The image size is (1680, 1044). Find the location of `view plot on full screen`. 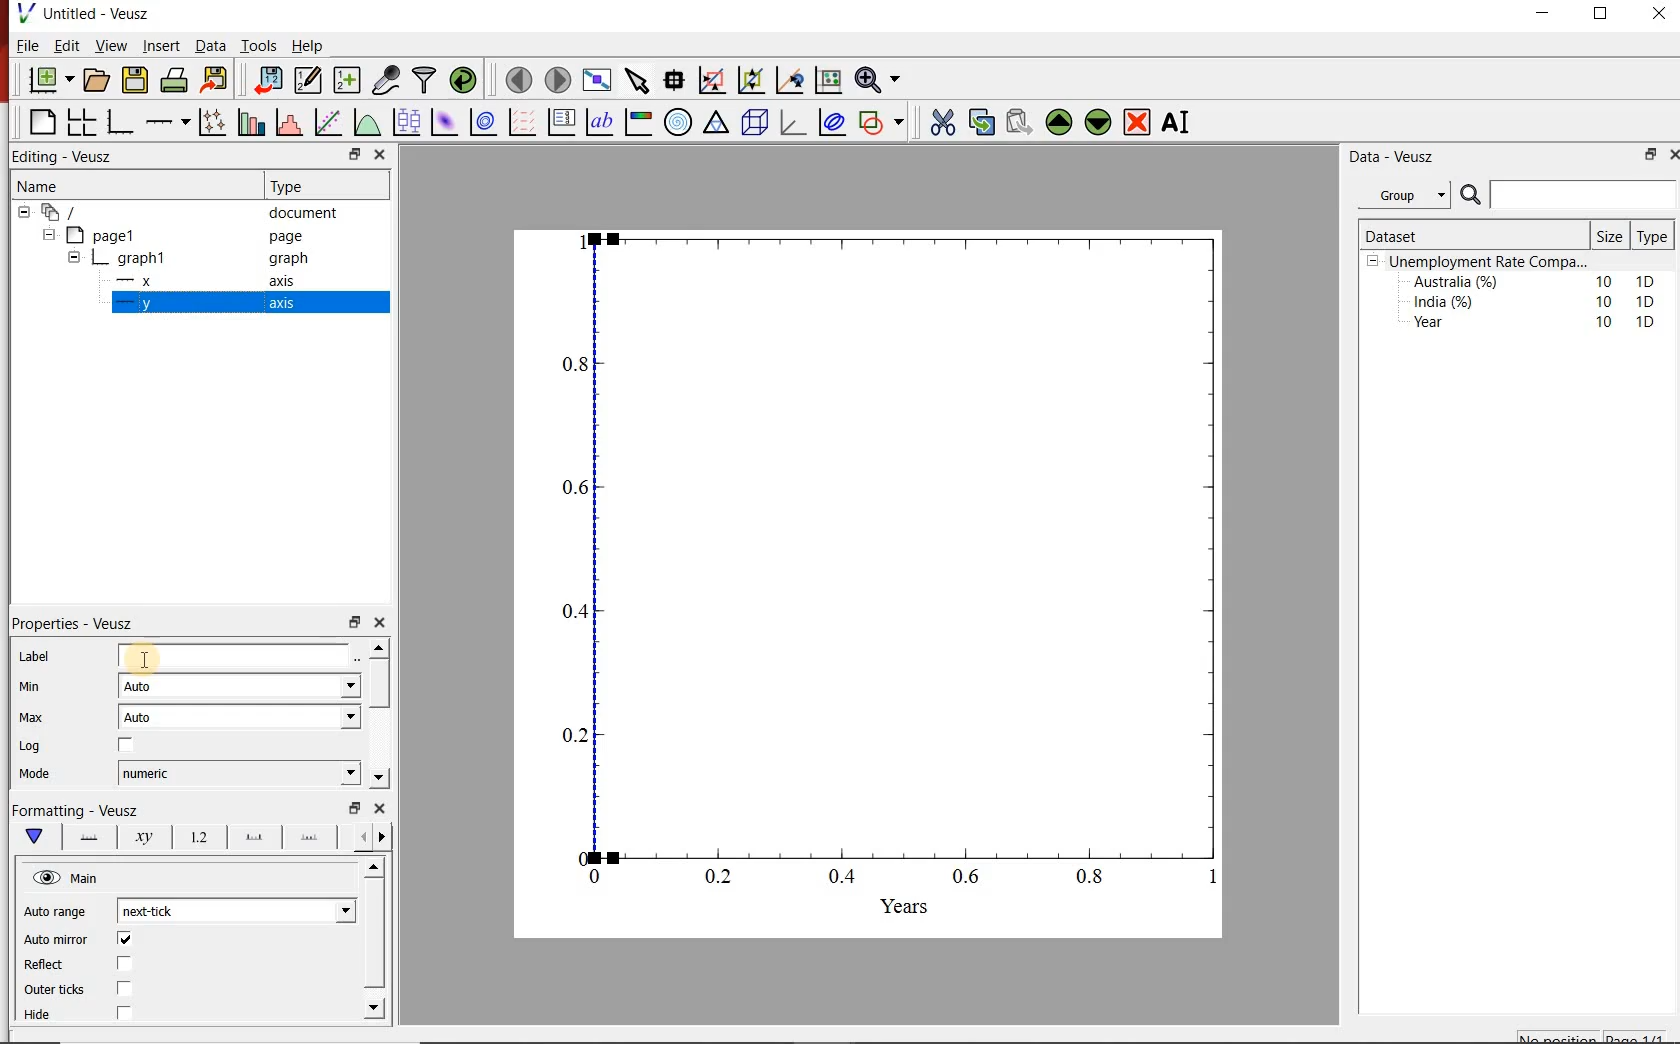

view plot on full screen is located at coordinates (599, 79).